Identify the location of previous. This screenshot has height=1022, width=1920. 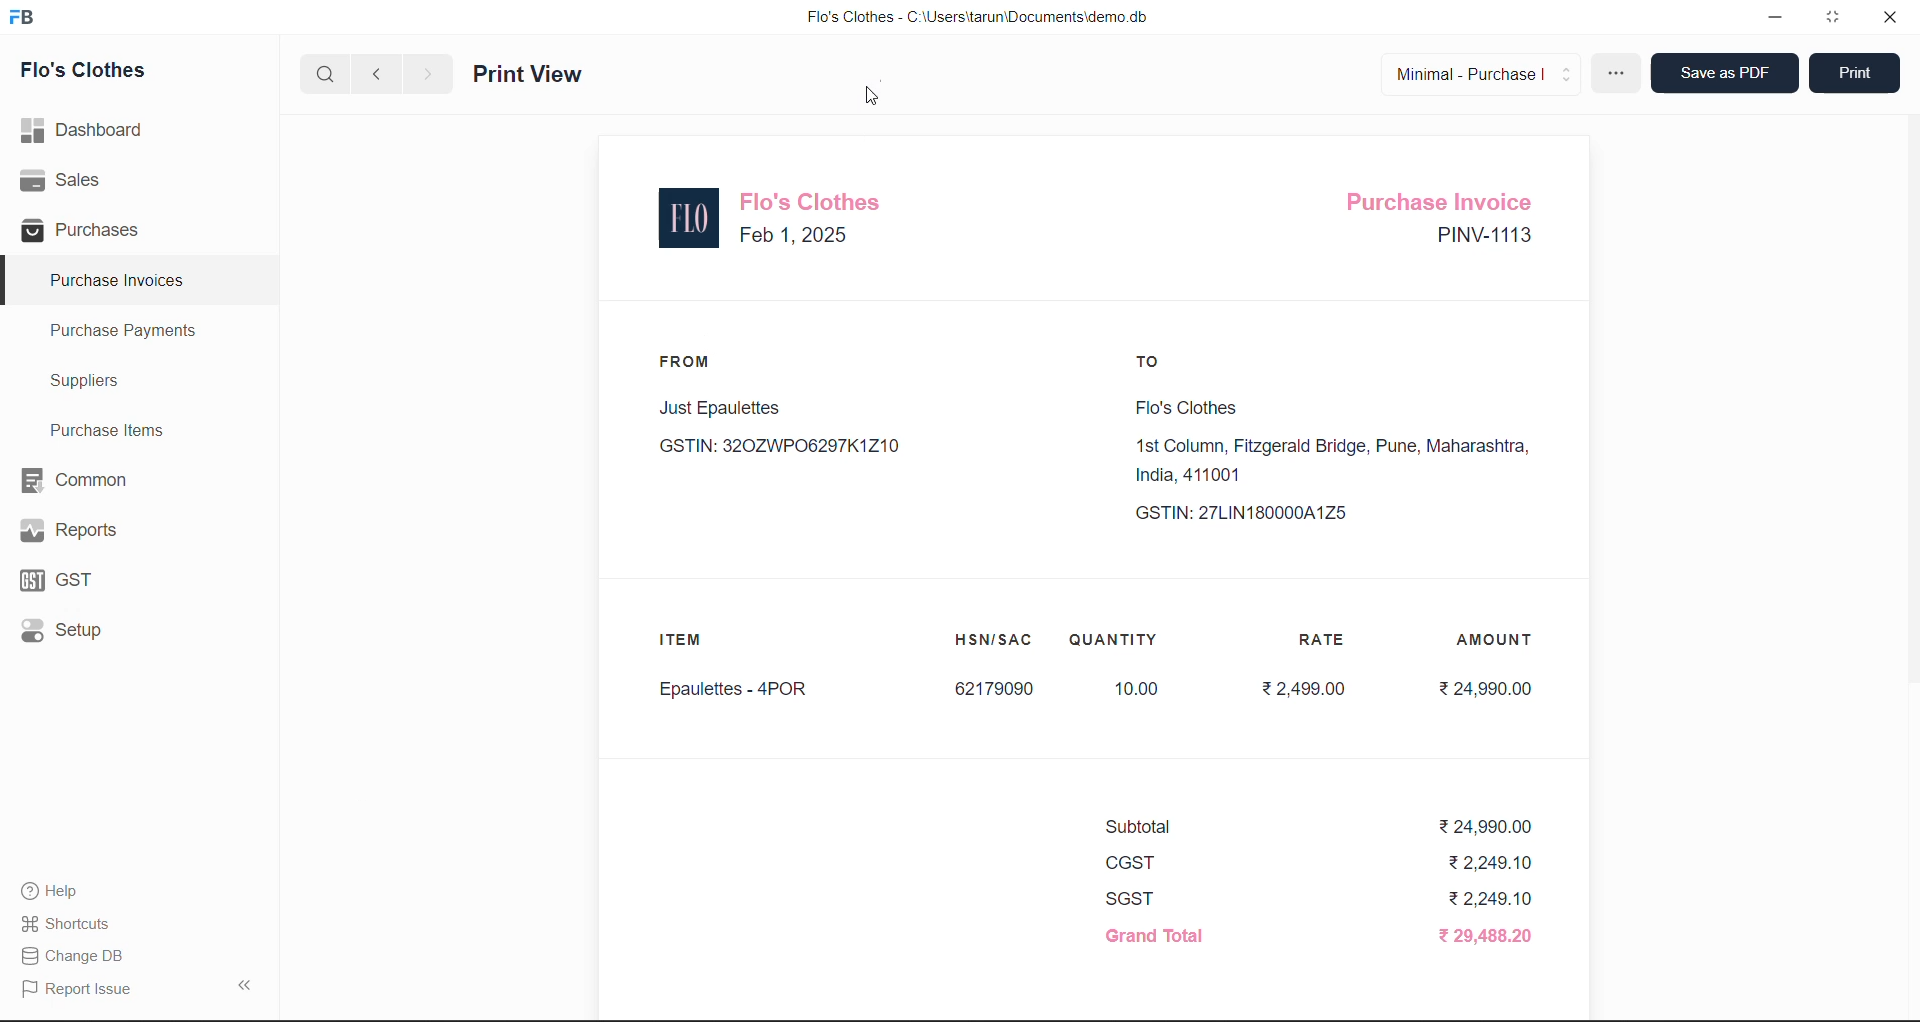
(381, 72).